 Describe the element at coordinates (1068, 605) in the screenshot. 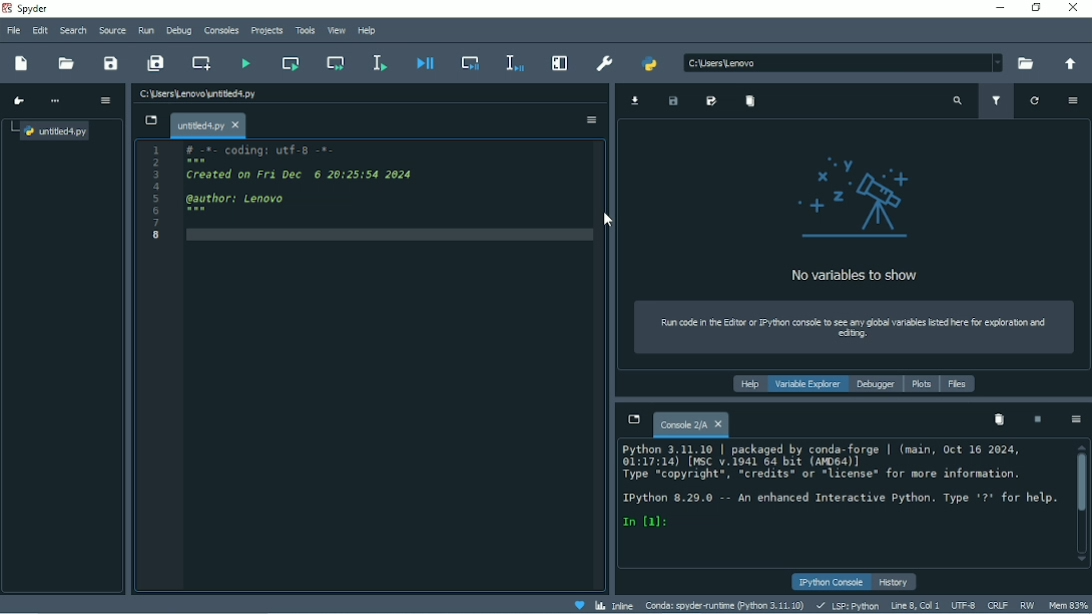

I see `Mem` at that location.